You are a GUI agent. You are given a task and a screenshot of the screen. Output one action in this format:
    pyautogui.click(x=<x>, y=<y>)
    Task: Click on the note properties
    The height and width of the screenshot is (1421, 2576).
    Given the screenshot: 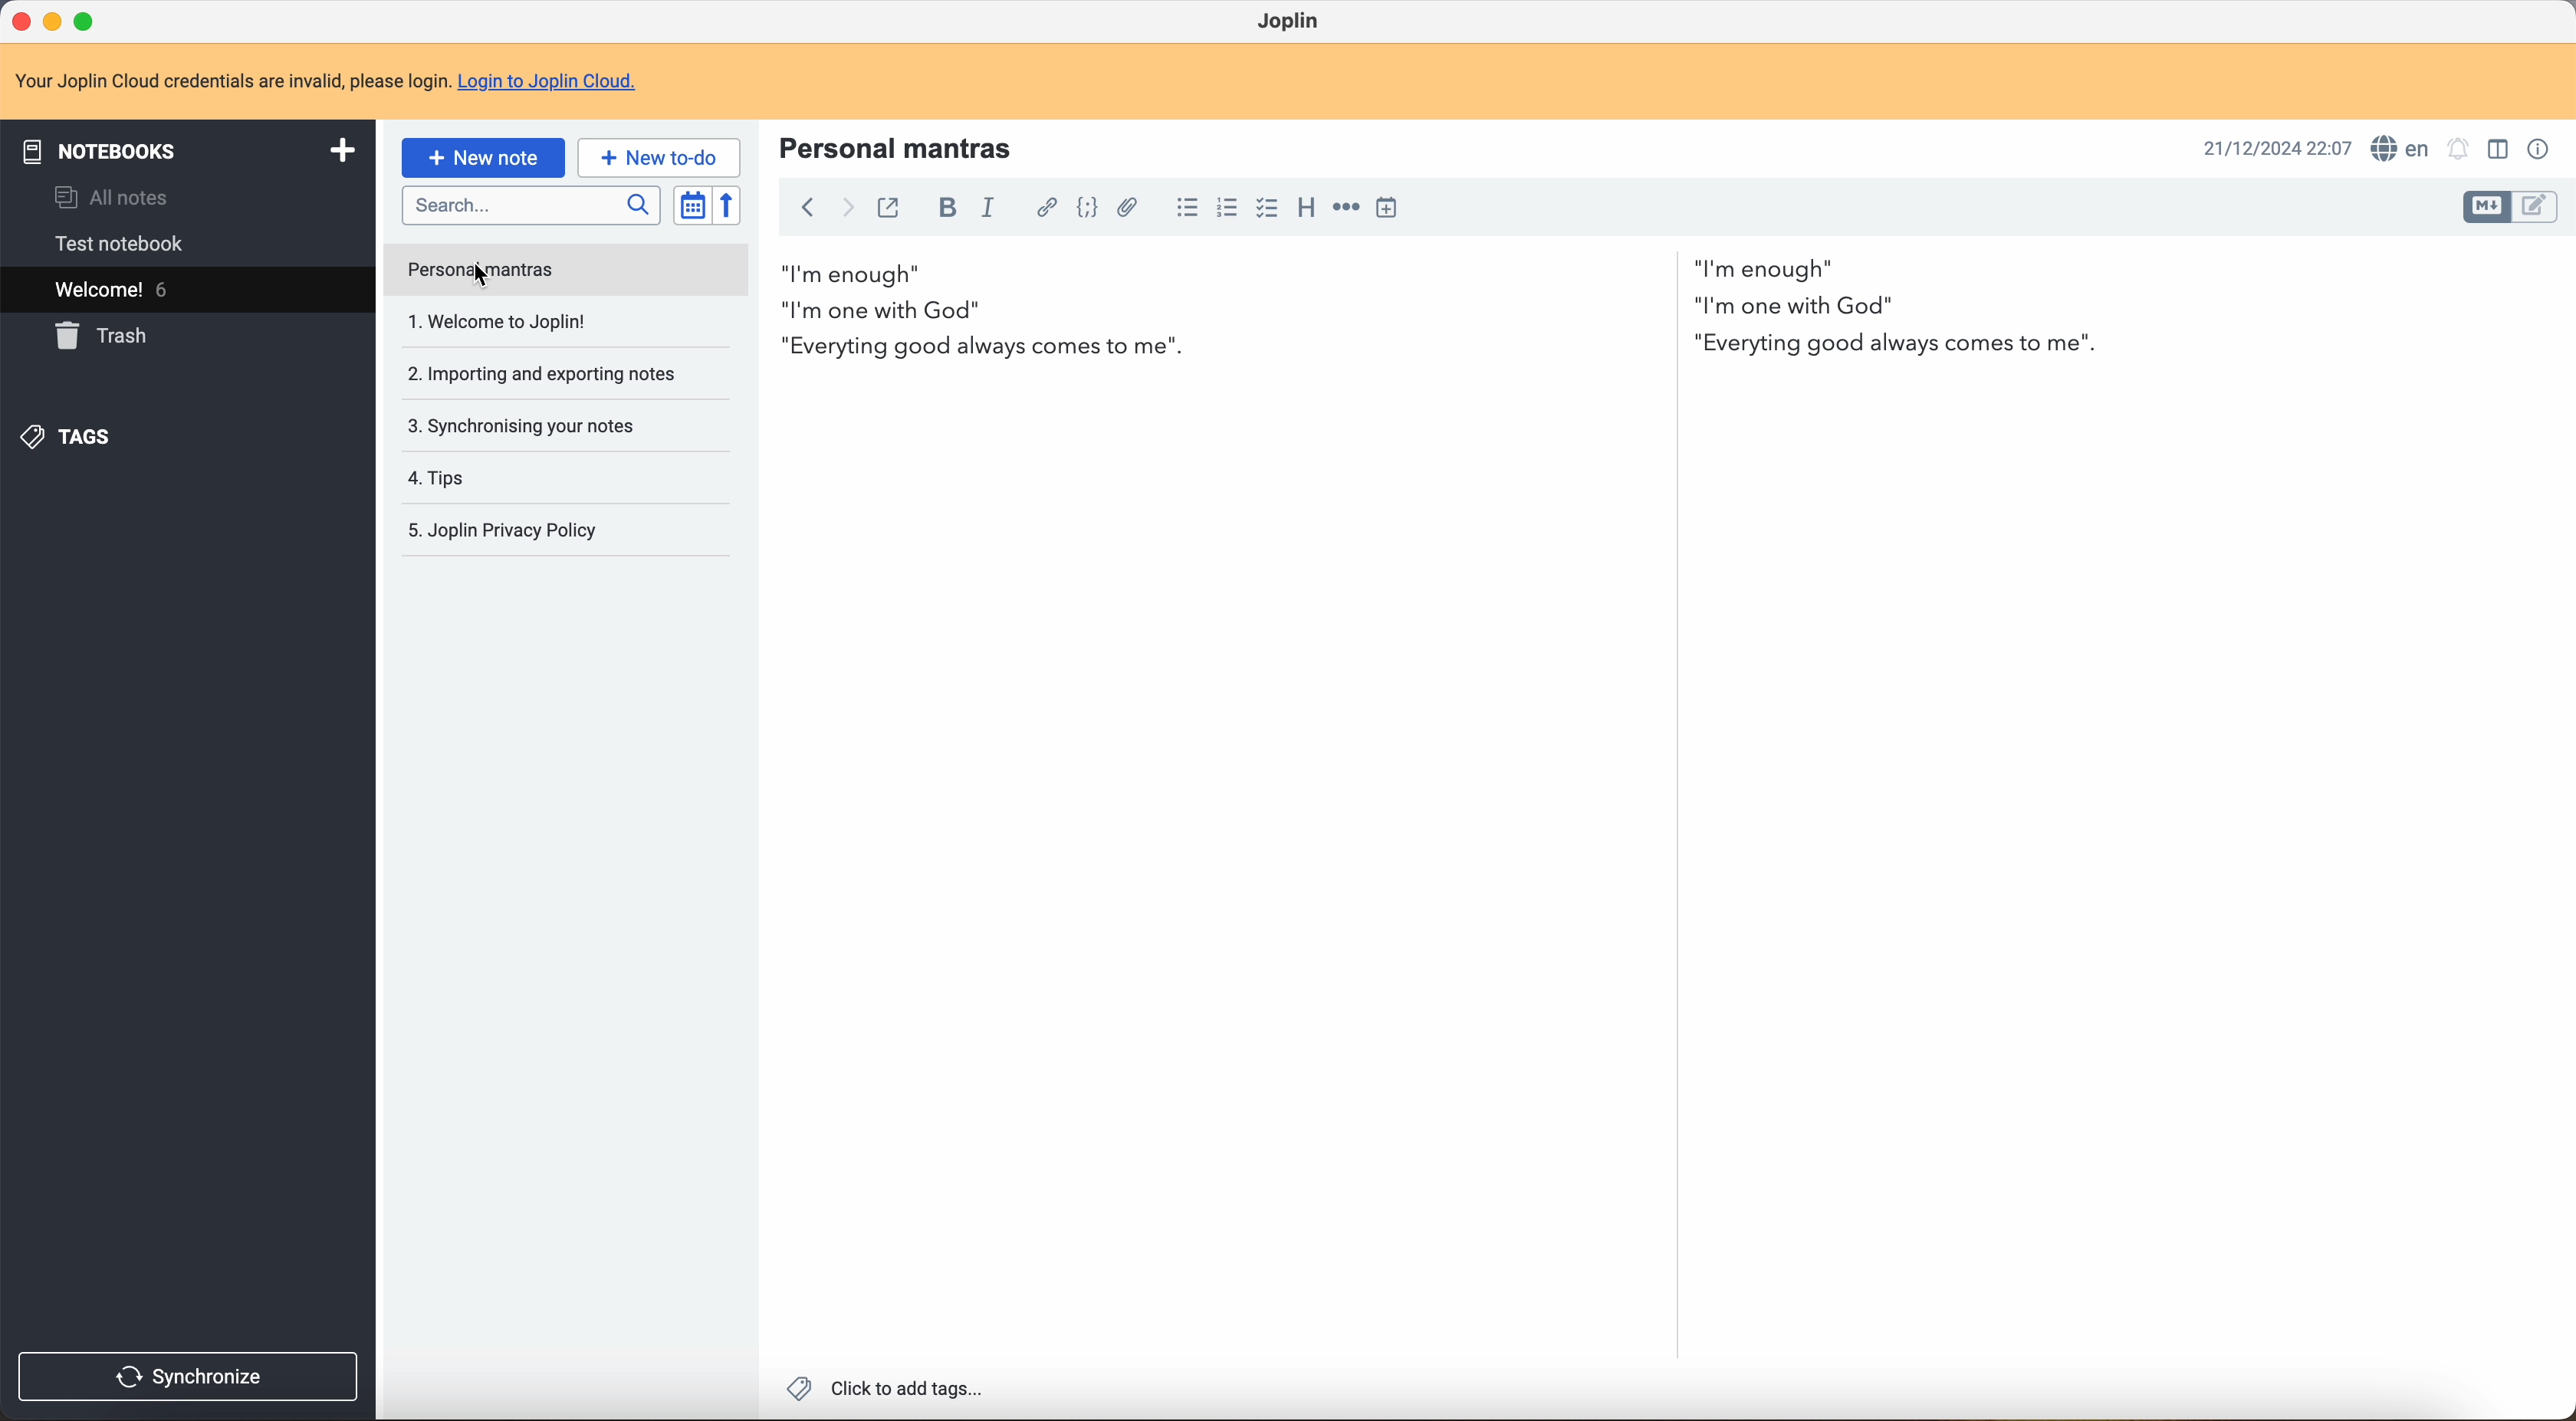 What is the action you would take?
    pyautogui.click(x=2547, y=148)
    